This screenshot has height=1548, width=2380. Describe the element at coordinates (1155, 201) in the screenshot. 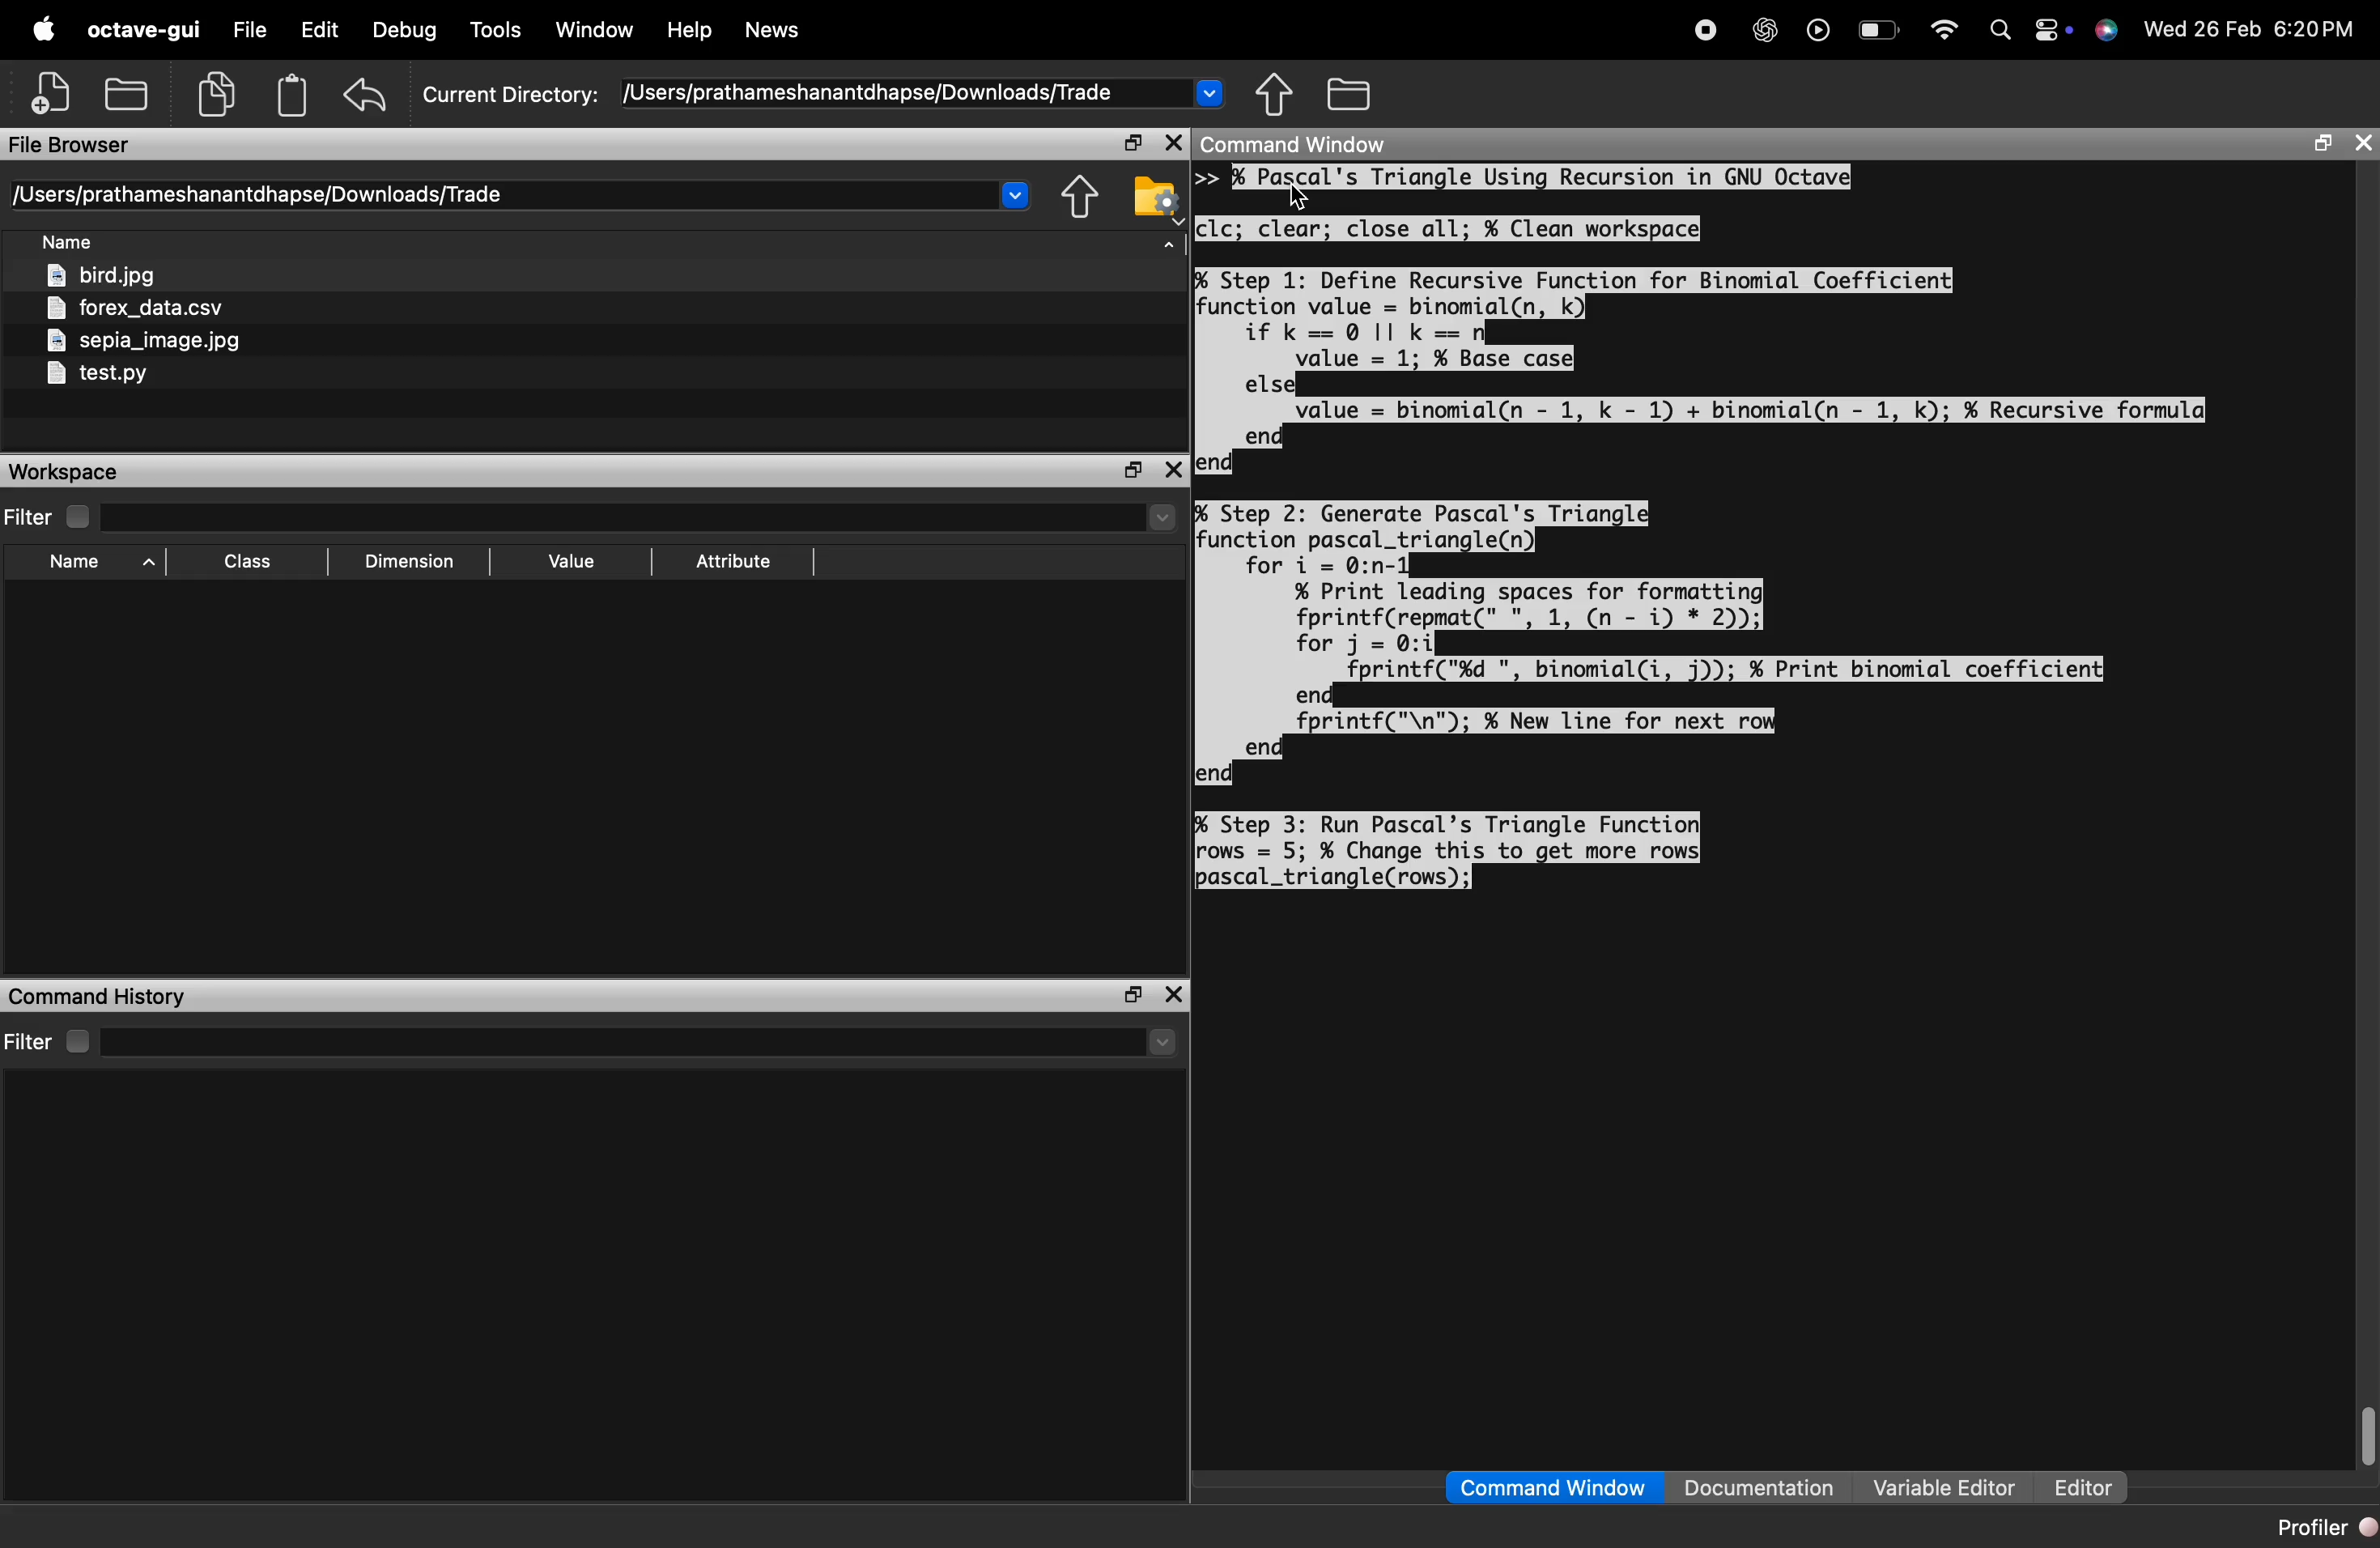

I see `Folder settings` at that location.